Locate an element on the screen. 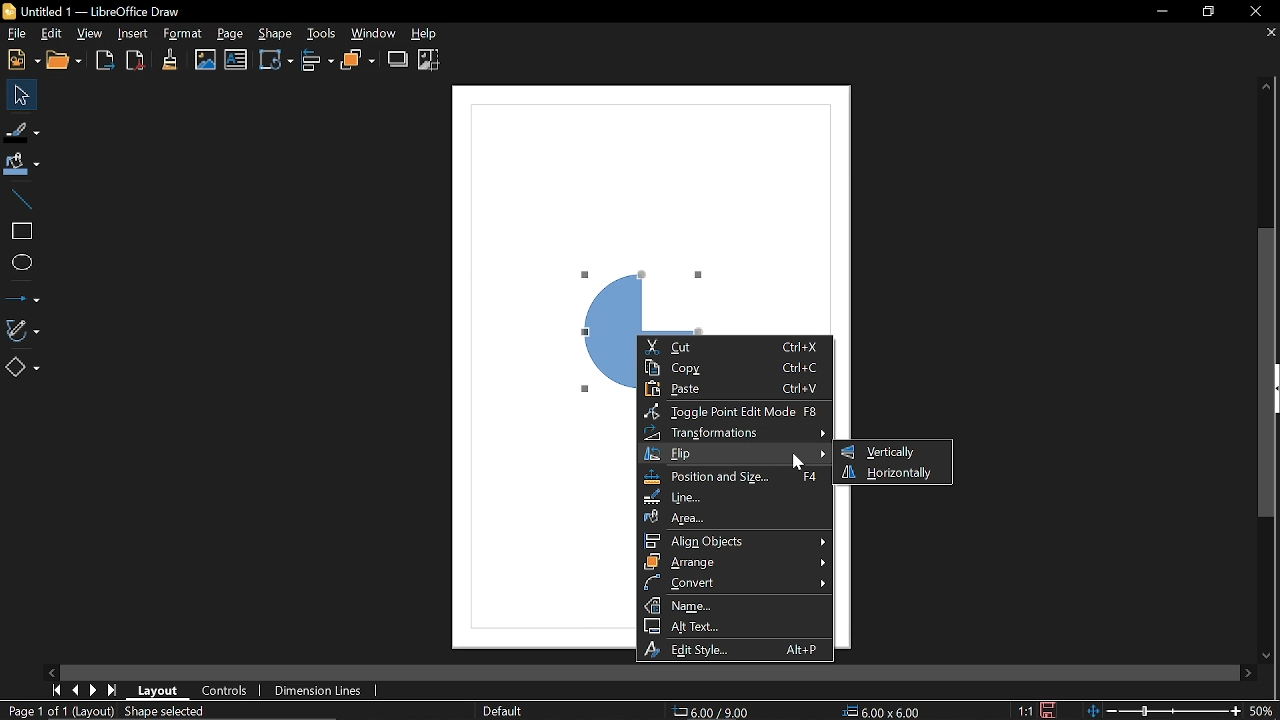 This screenshot has height=720, width=1280. Tools is located at coordinates (322, 34).